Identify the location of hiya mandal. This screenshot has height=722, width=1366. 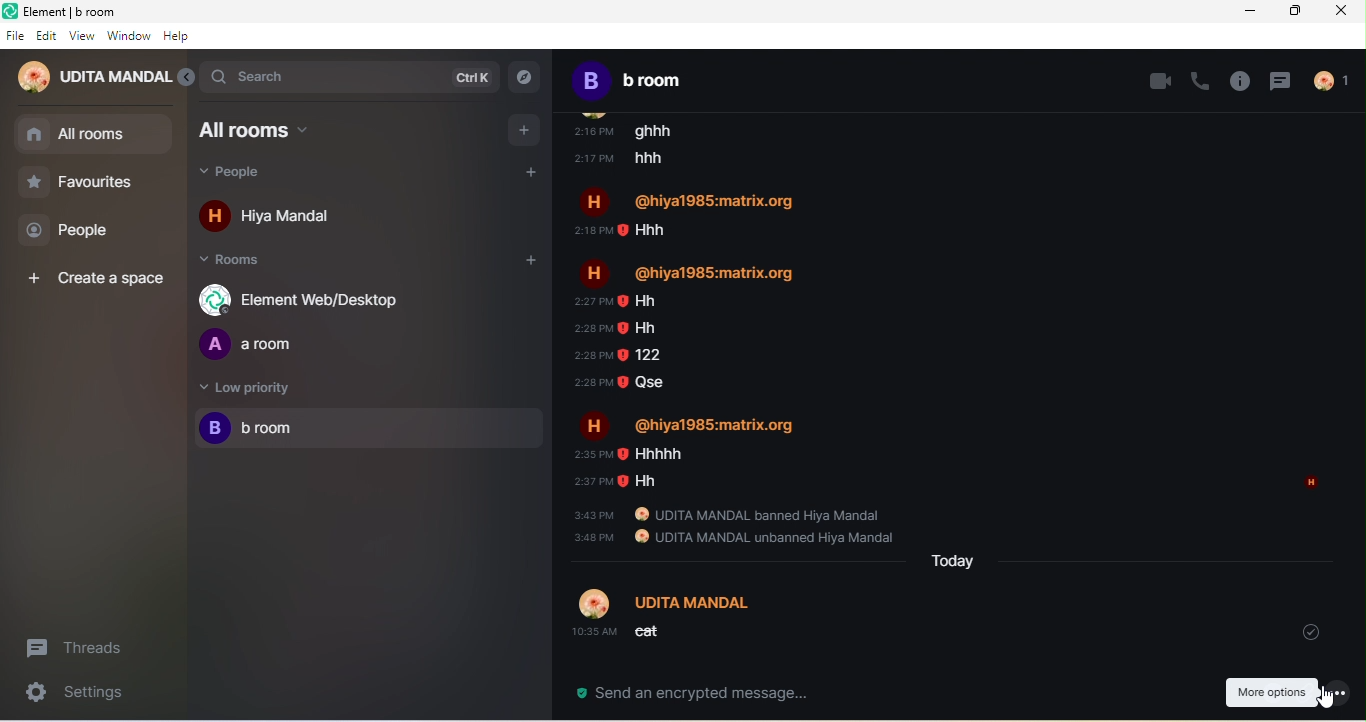
(276, 219).